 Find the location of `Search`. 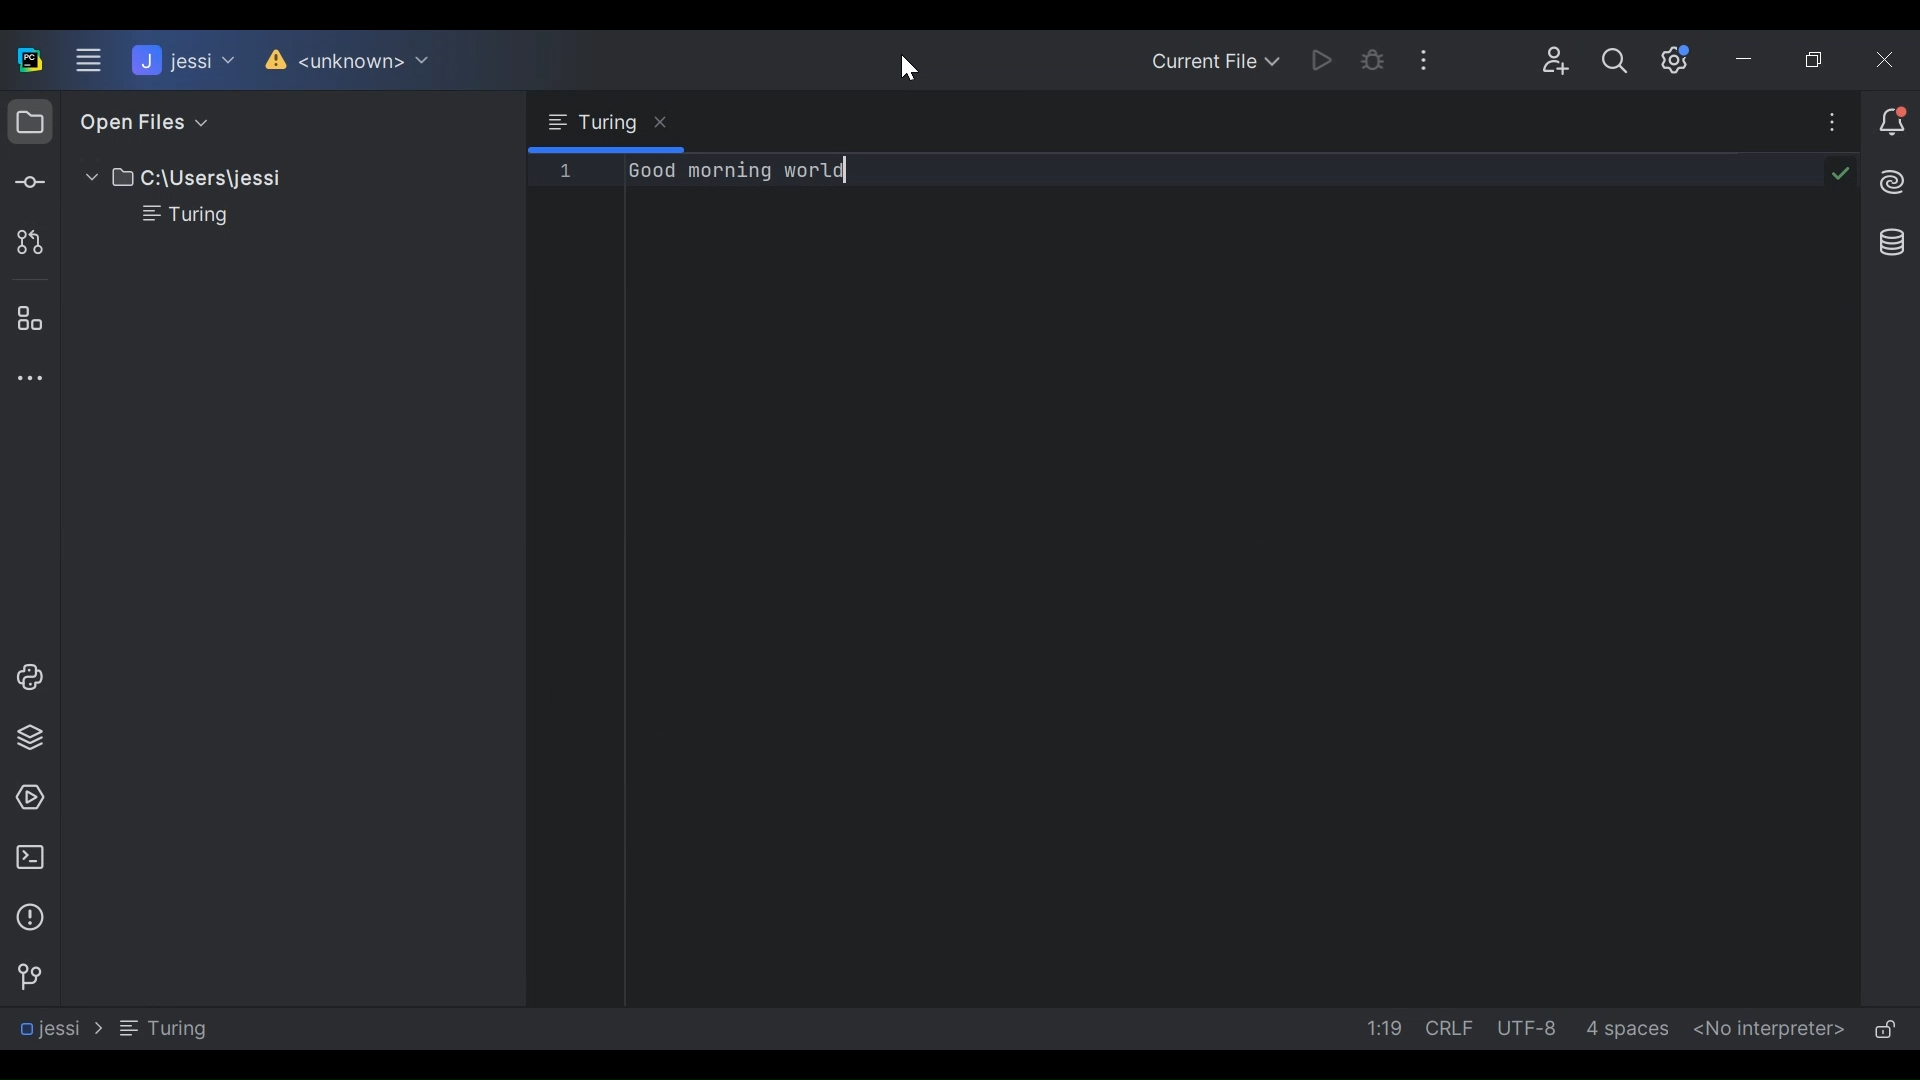

Search is located at coordinates (1616, 59).